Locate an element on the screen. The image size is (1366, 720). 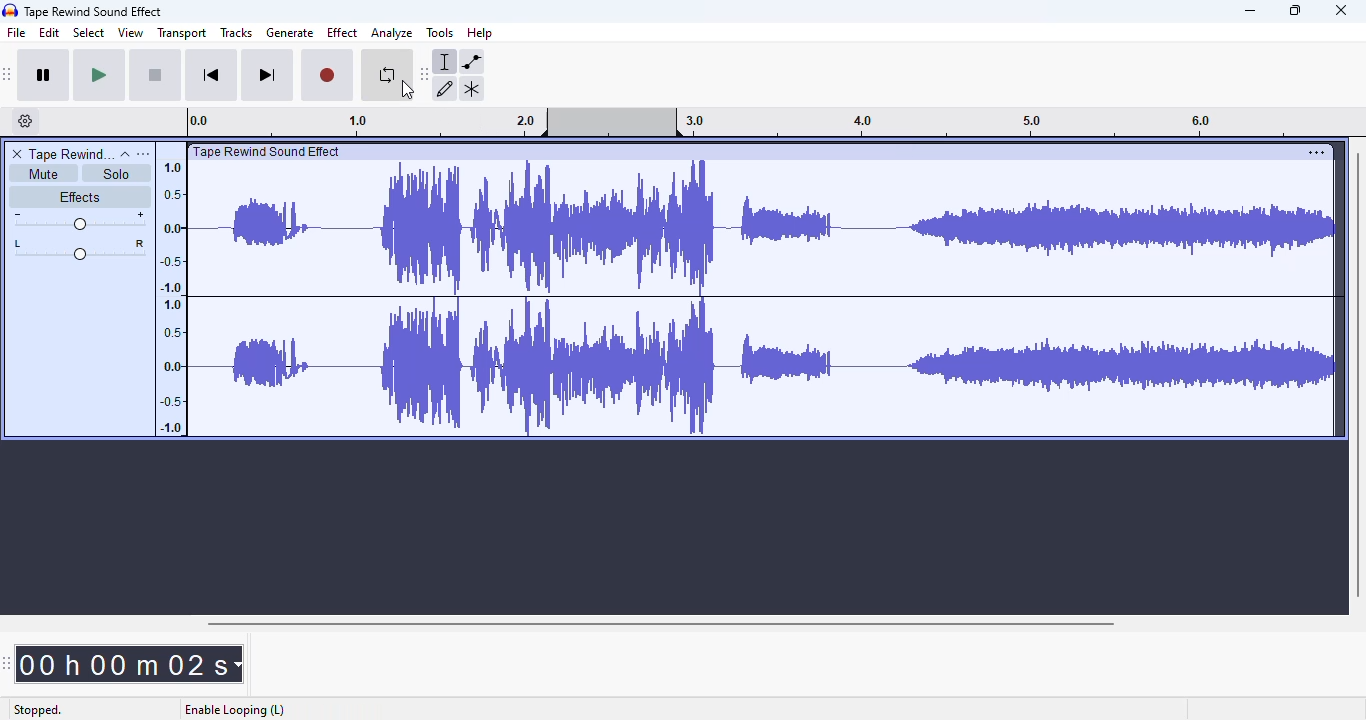
tracks is located at coordinates (237, 33).